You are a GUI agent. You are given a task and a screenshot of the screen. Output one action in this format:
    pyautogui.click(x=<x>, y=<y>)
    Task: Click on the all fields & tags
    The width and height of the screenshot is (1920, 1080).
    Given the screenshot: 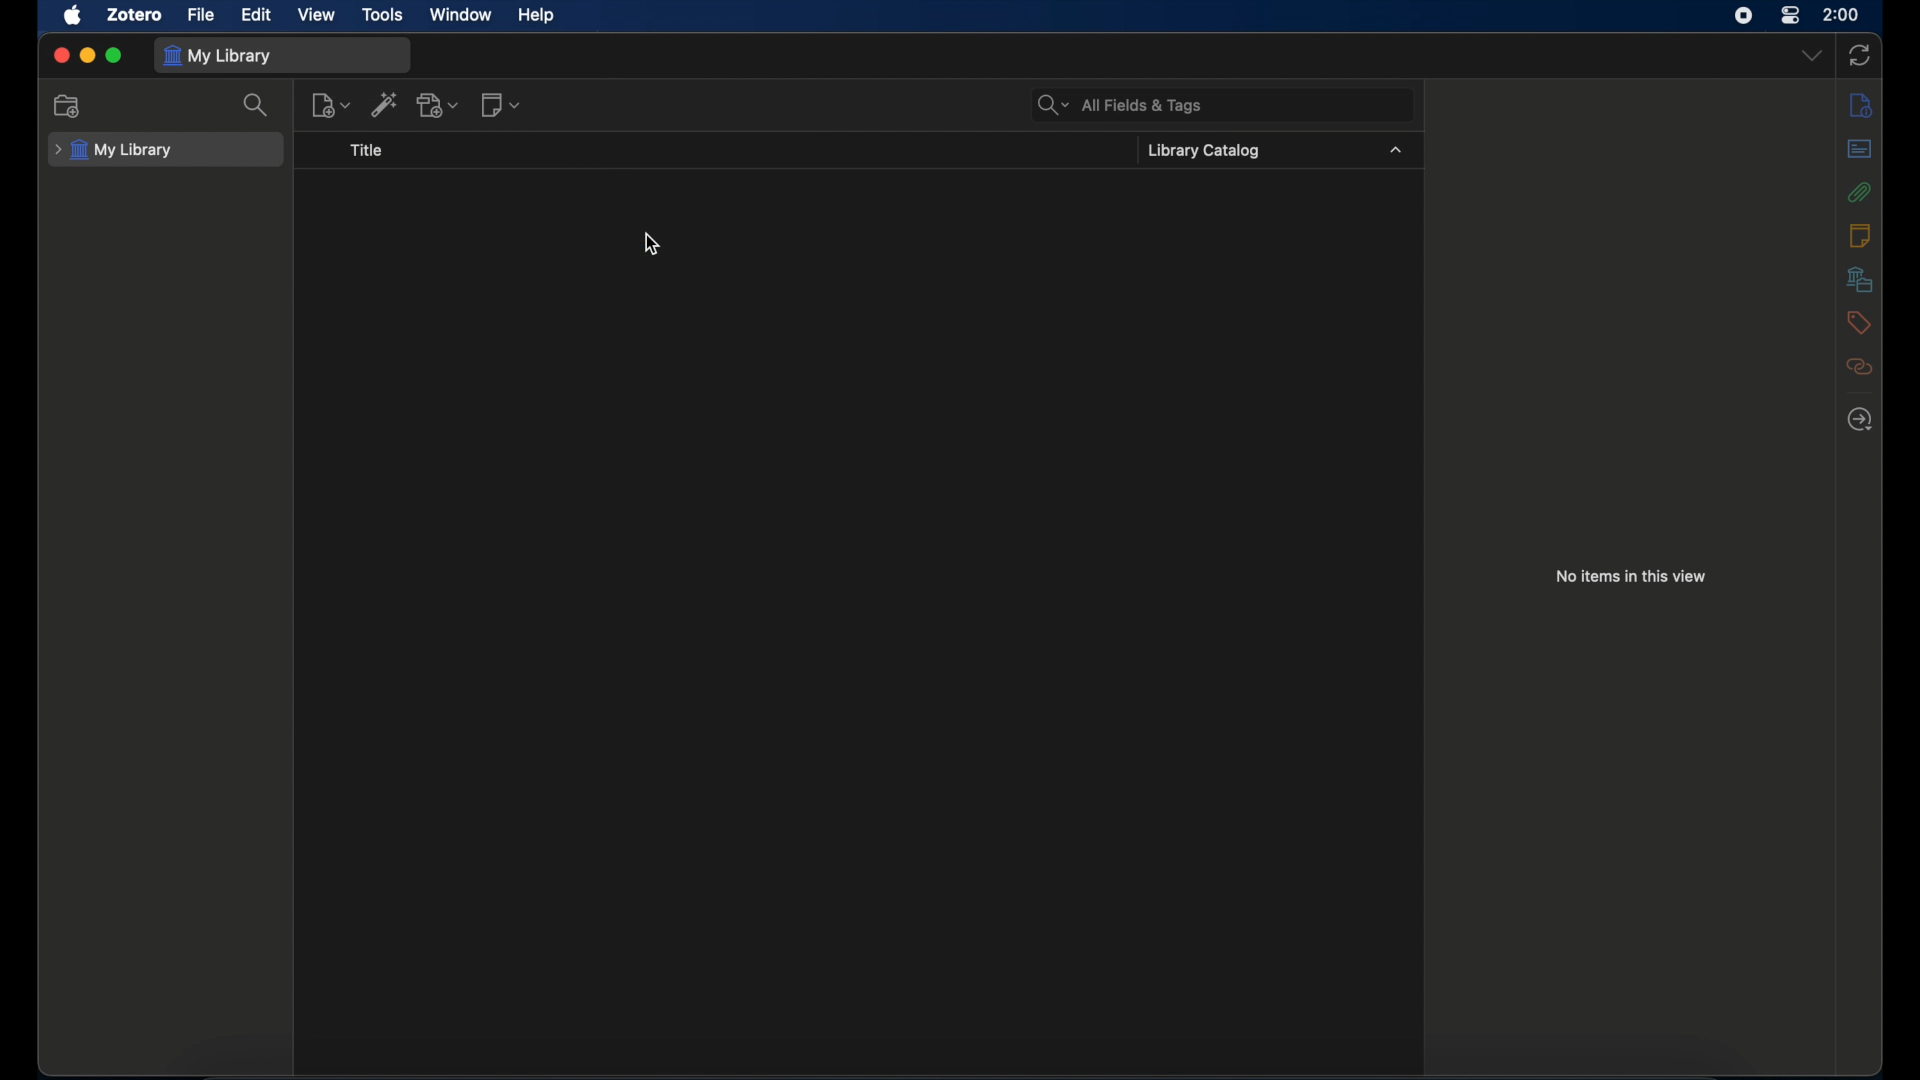 What is the action you would take?
    pyautogui.click(x=1118, y=106)
    